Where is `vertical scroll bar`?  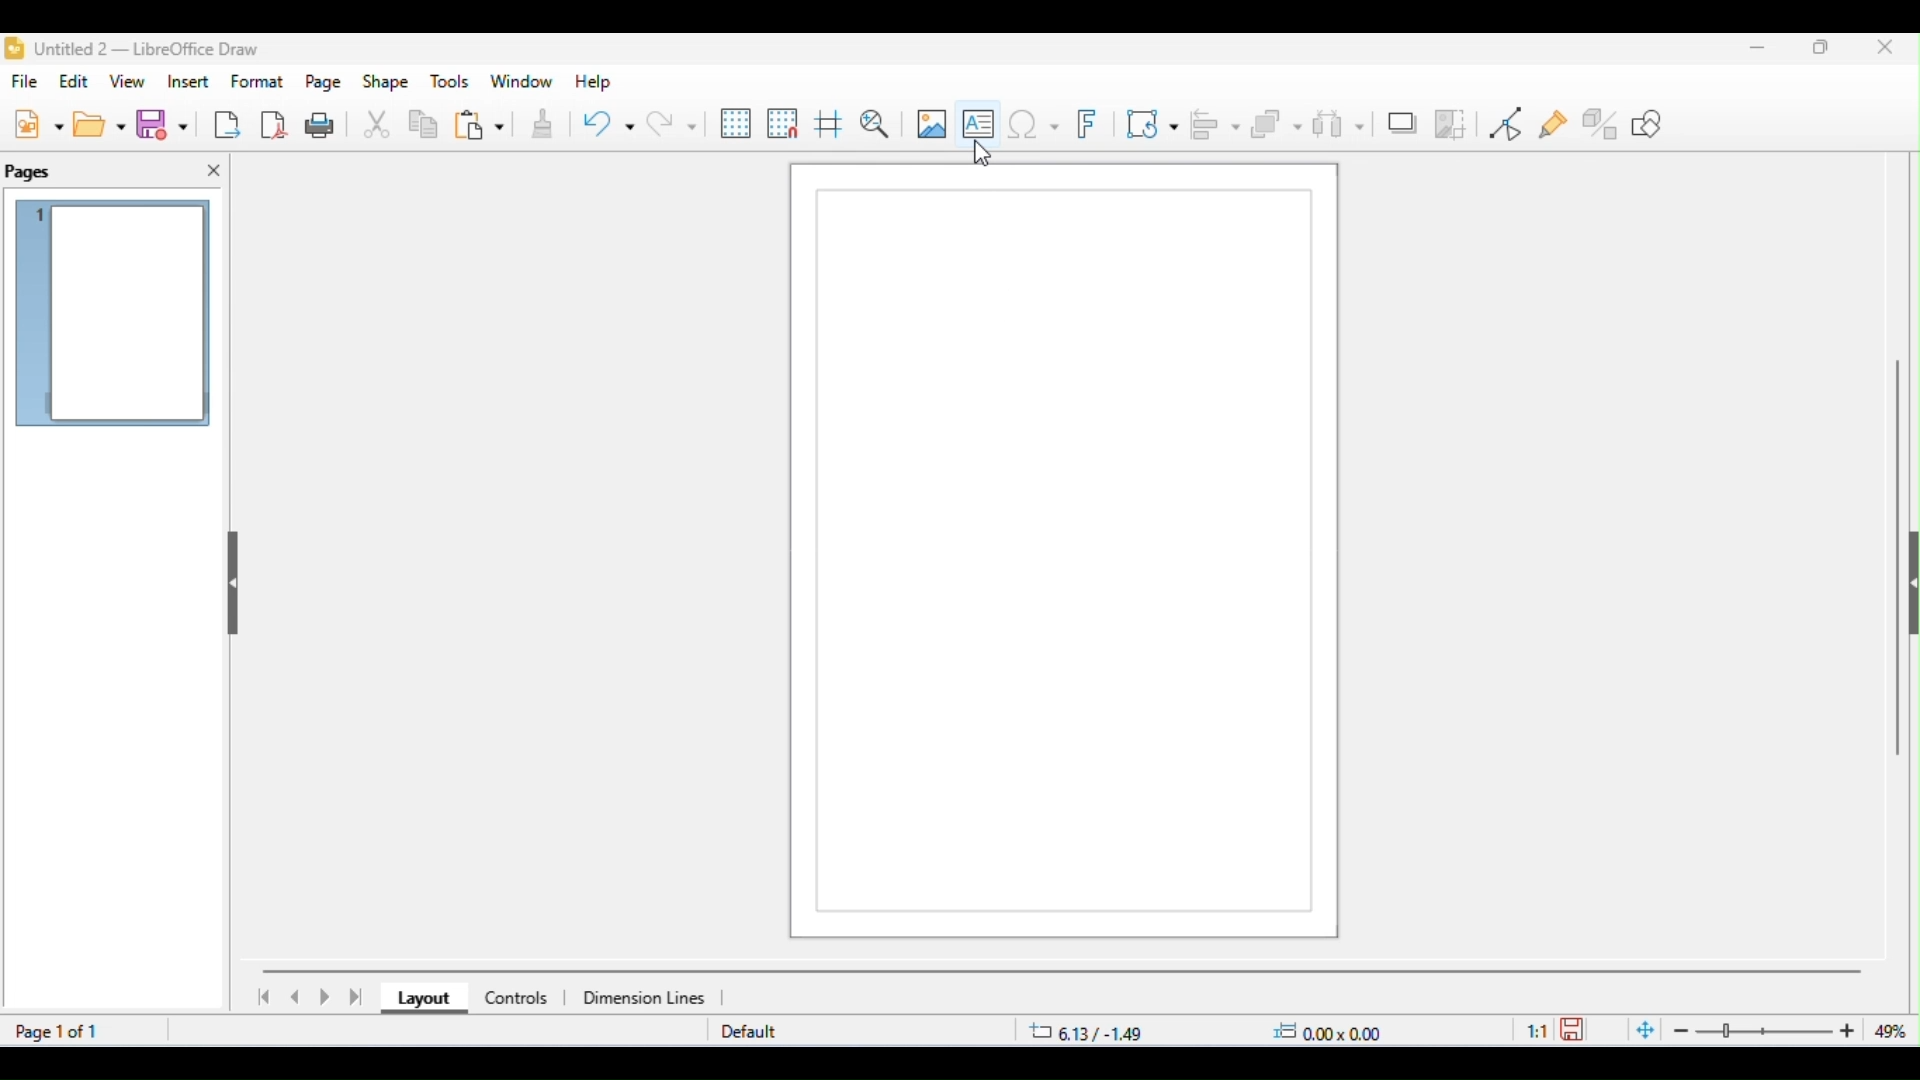 vertical scroll bar is located at coordinates (1898, 550).